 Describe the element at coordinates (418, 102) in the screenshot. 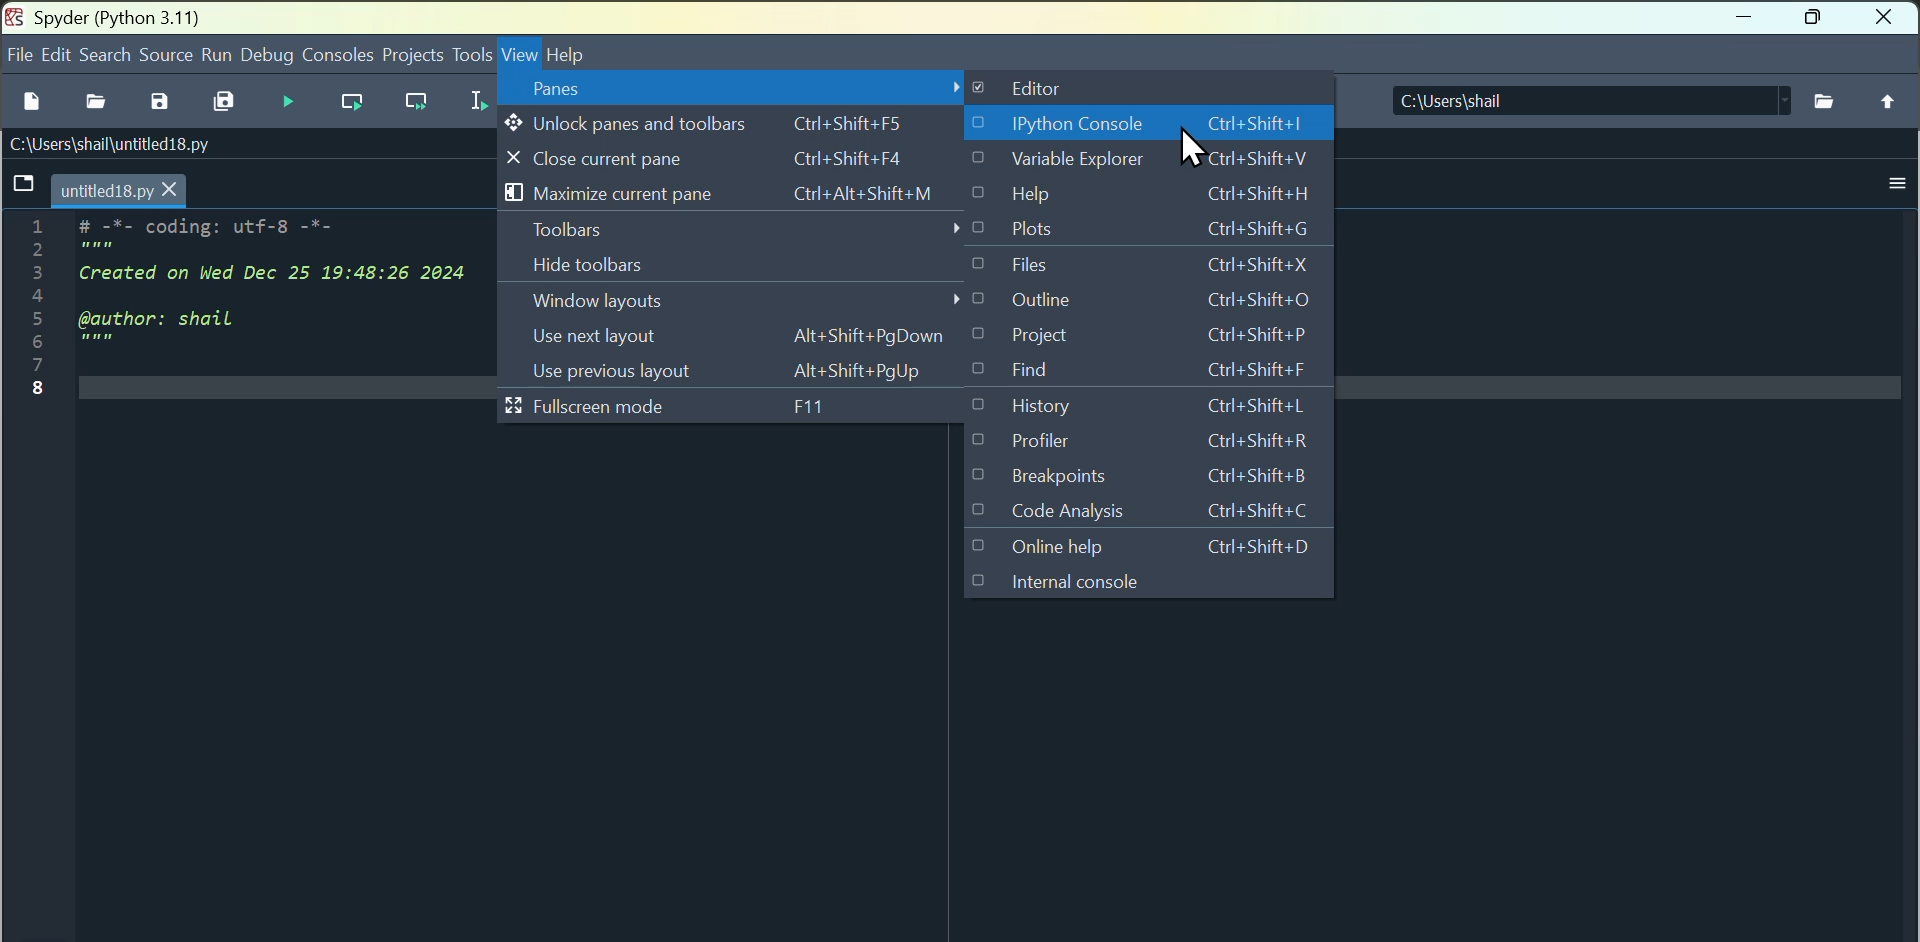

I see `Run current sale and go to the next one` at that location.